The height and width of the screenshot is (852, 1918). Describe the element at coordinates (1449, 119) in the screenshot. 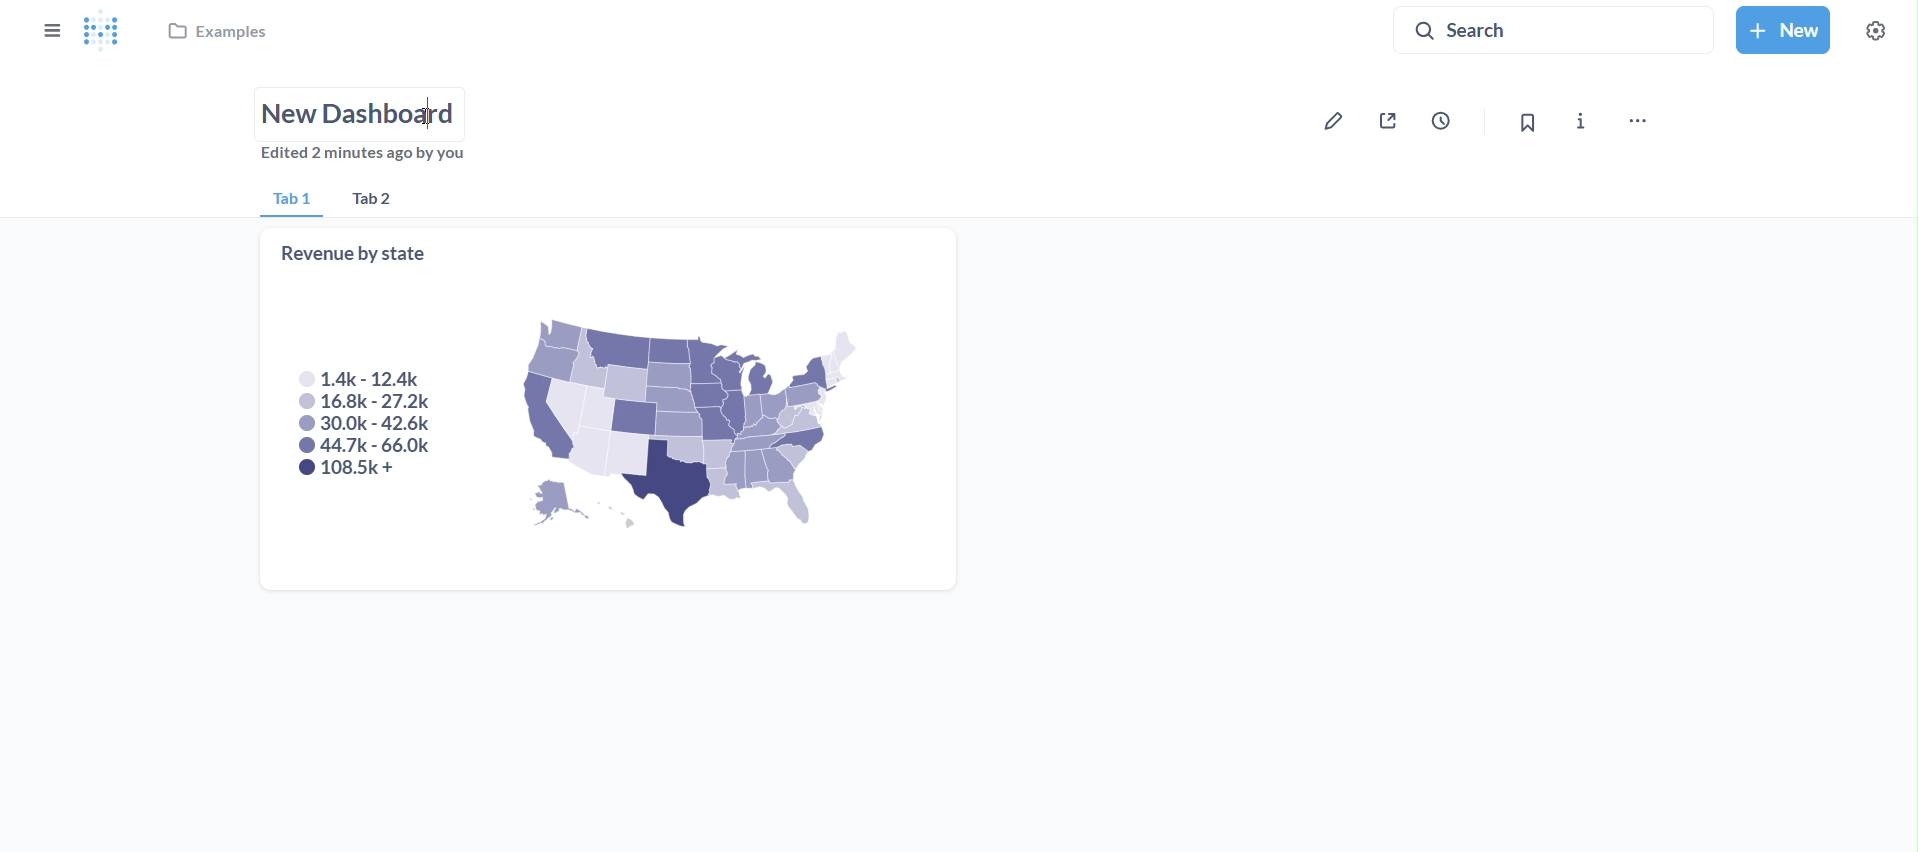

I see `auto refresh` at that location.